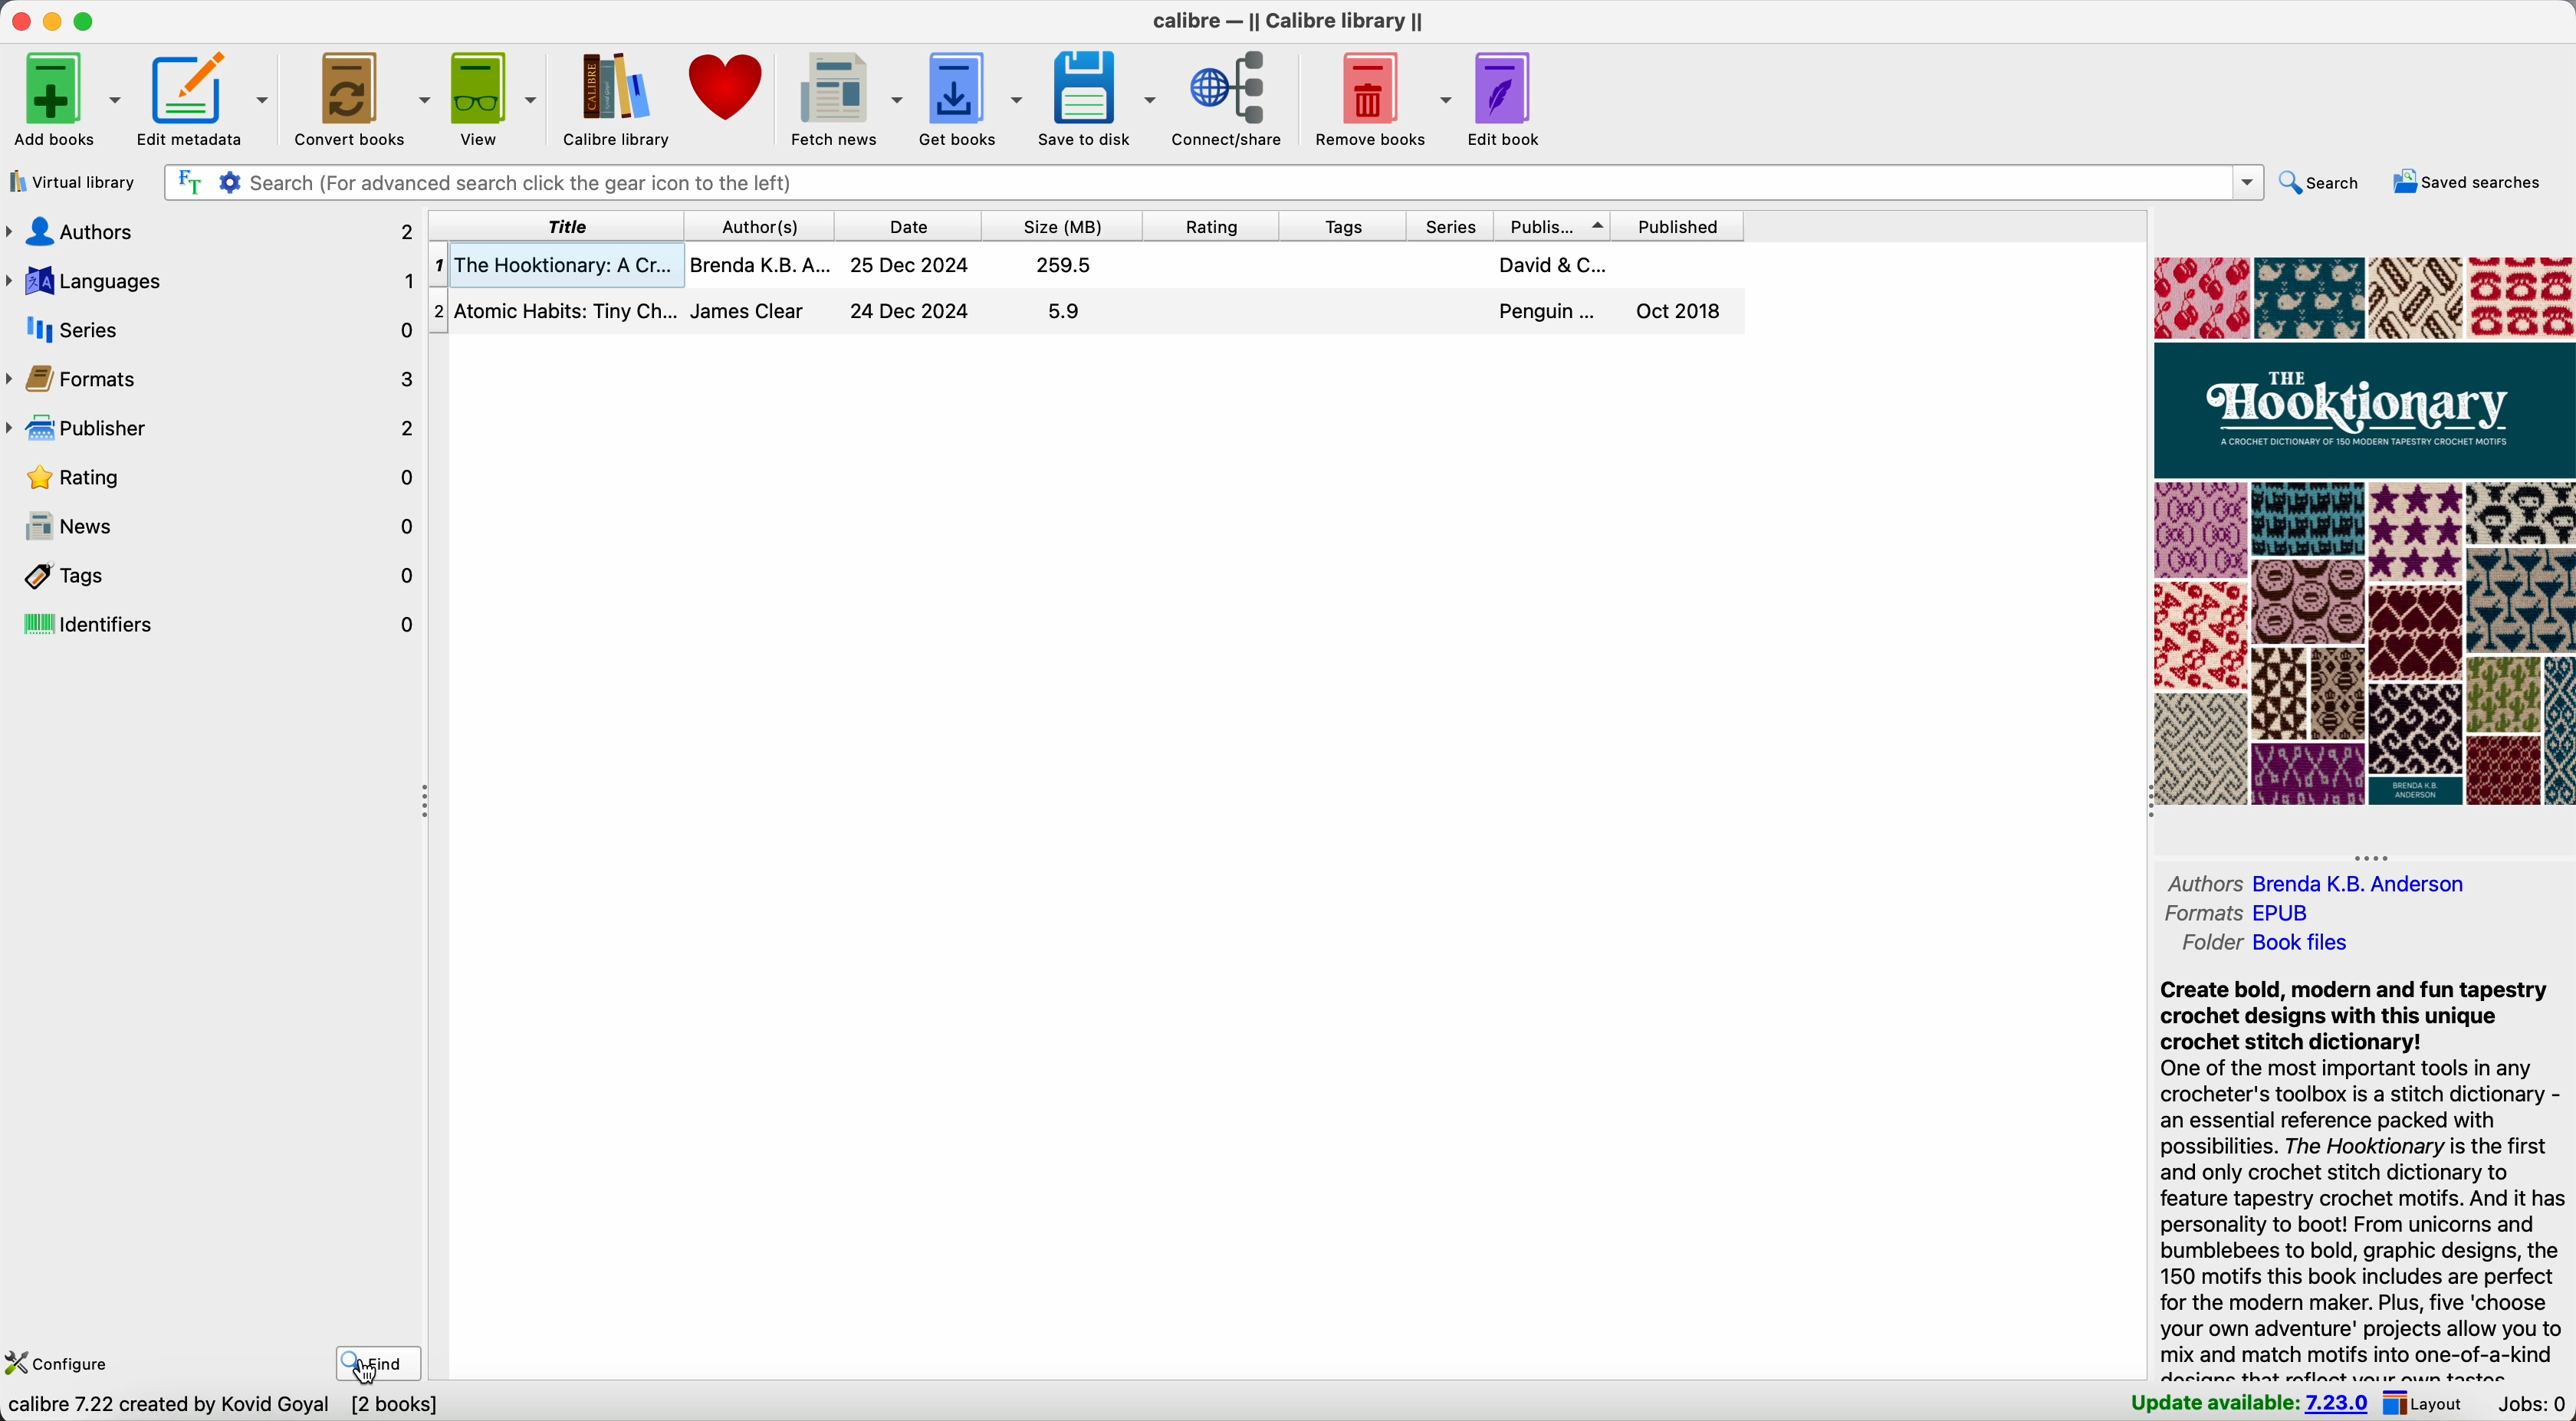  Describe the element at coordinates (364, 1366) in the screenshot. I see `cursor` at that location.